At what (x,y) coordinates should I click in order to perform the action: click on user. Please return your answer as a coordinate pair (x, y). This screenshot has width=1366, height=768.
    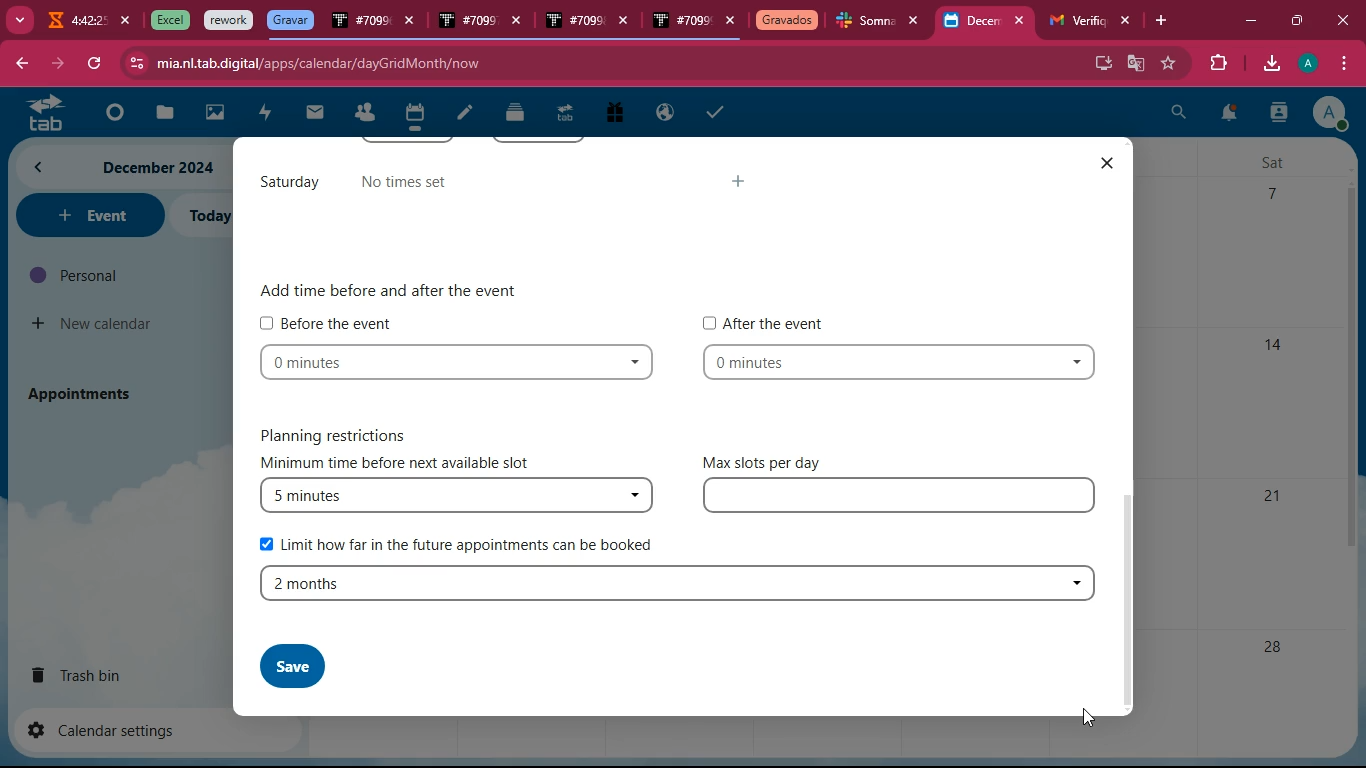
    Looking at the image, I should click on (1278, 115).